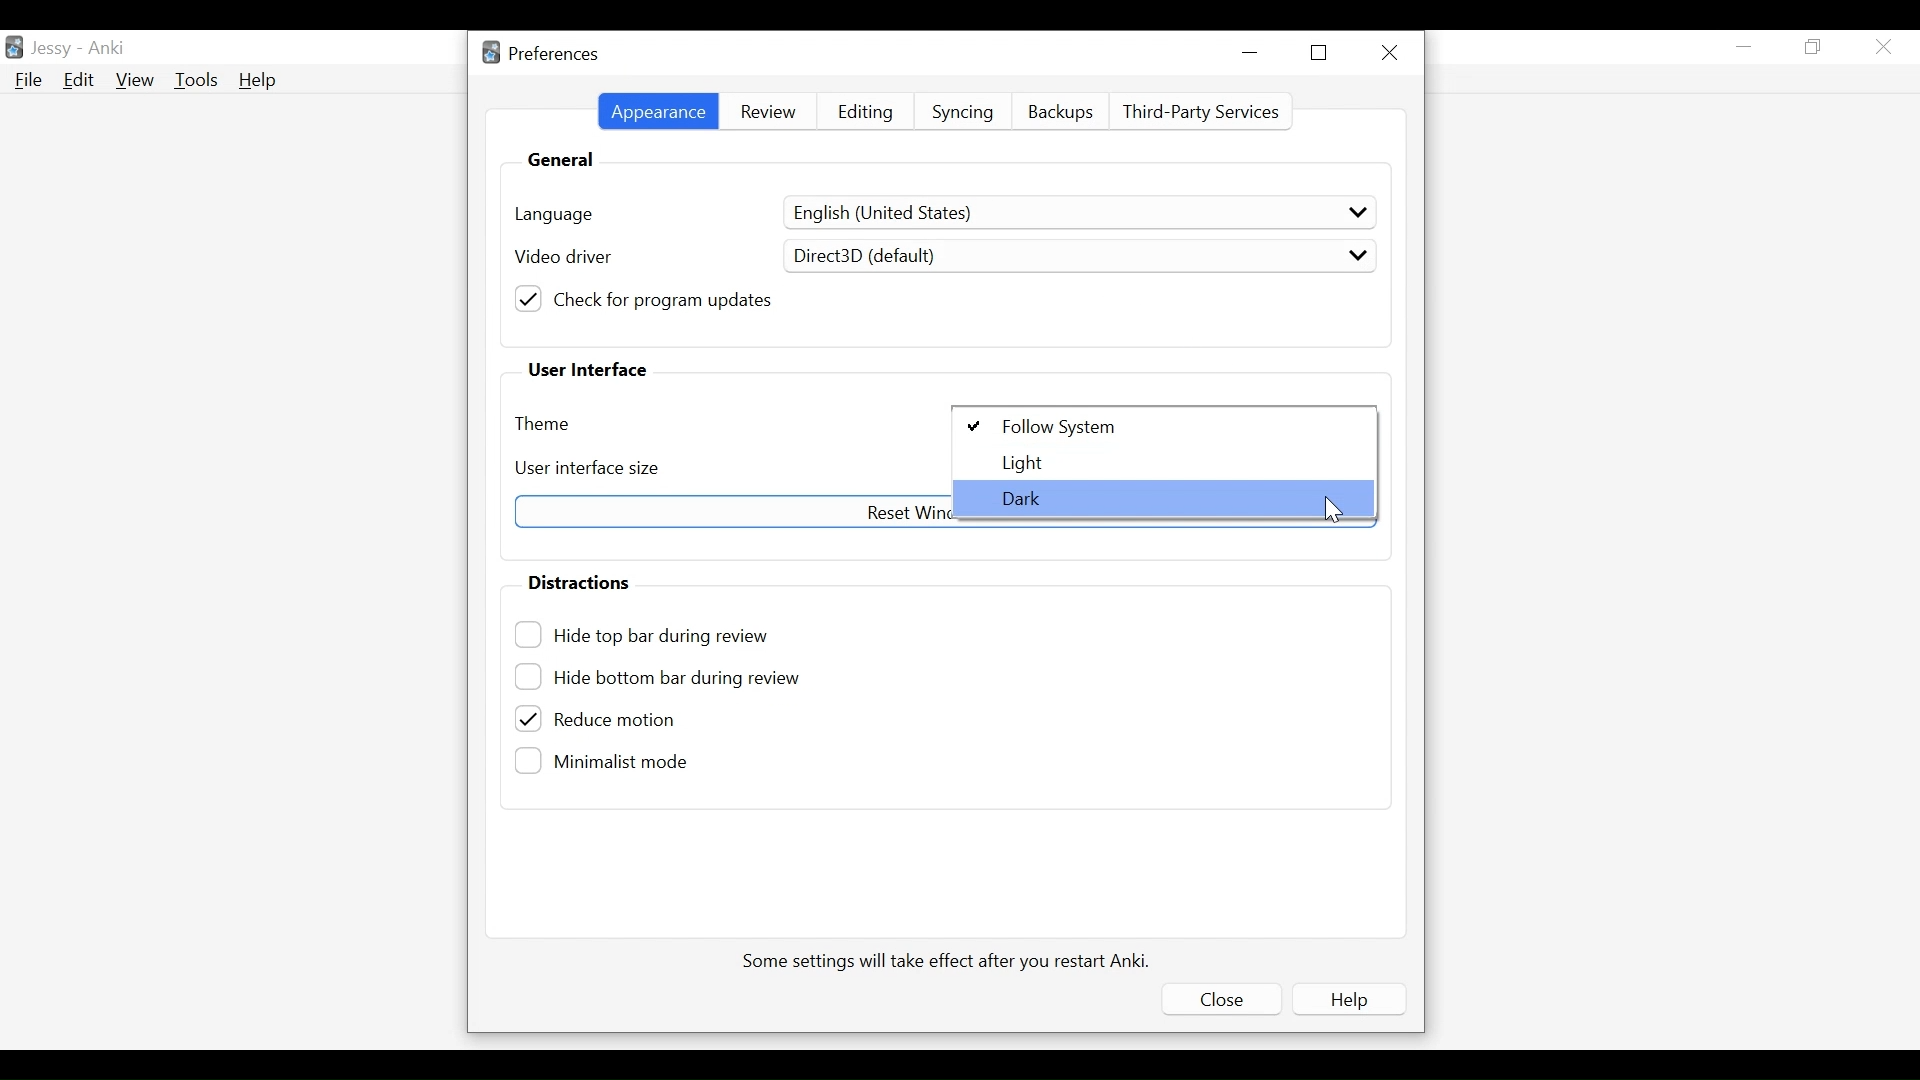 This screenshot has width=1920, height=1080. I want to click on Close, so click(1215, 1002).